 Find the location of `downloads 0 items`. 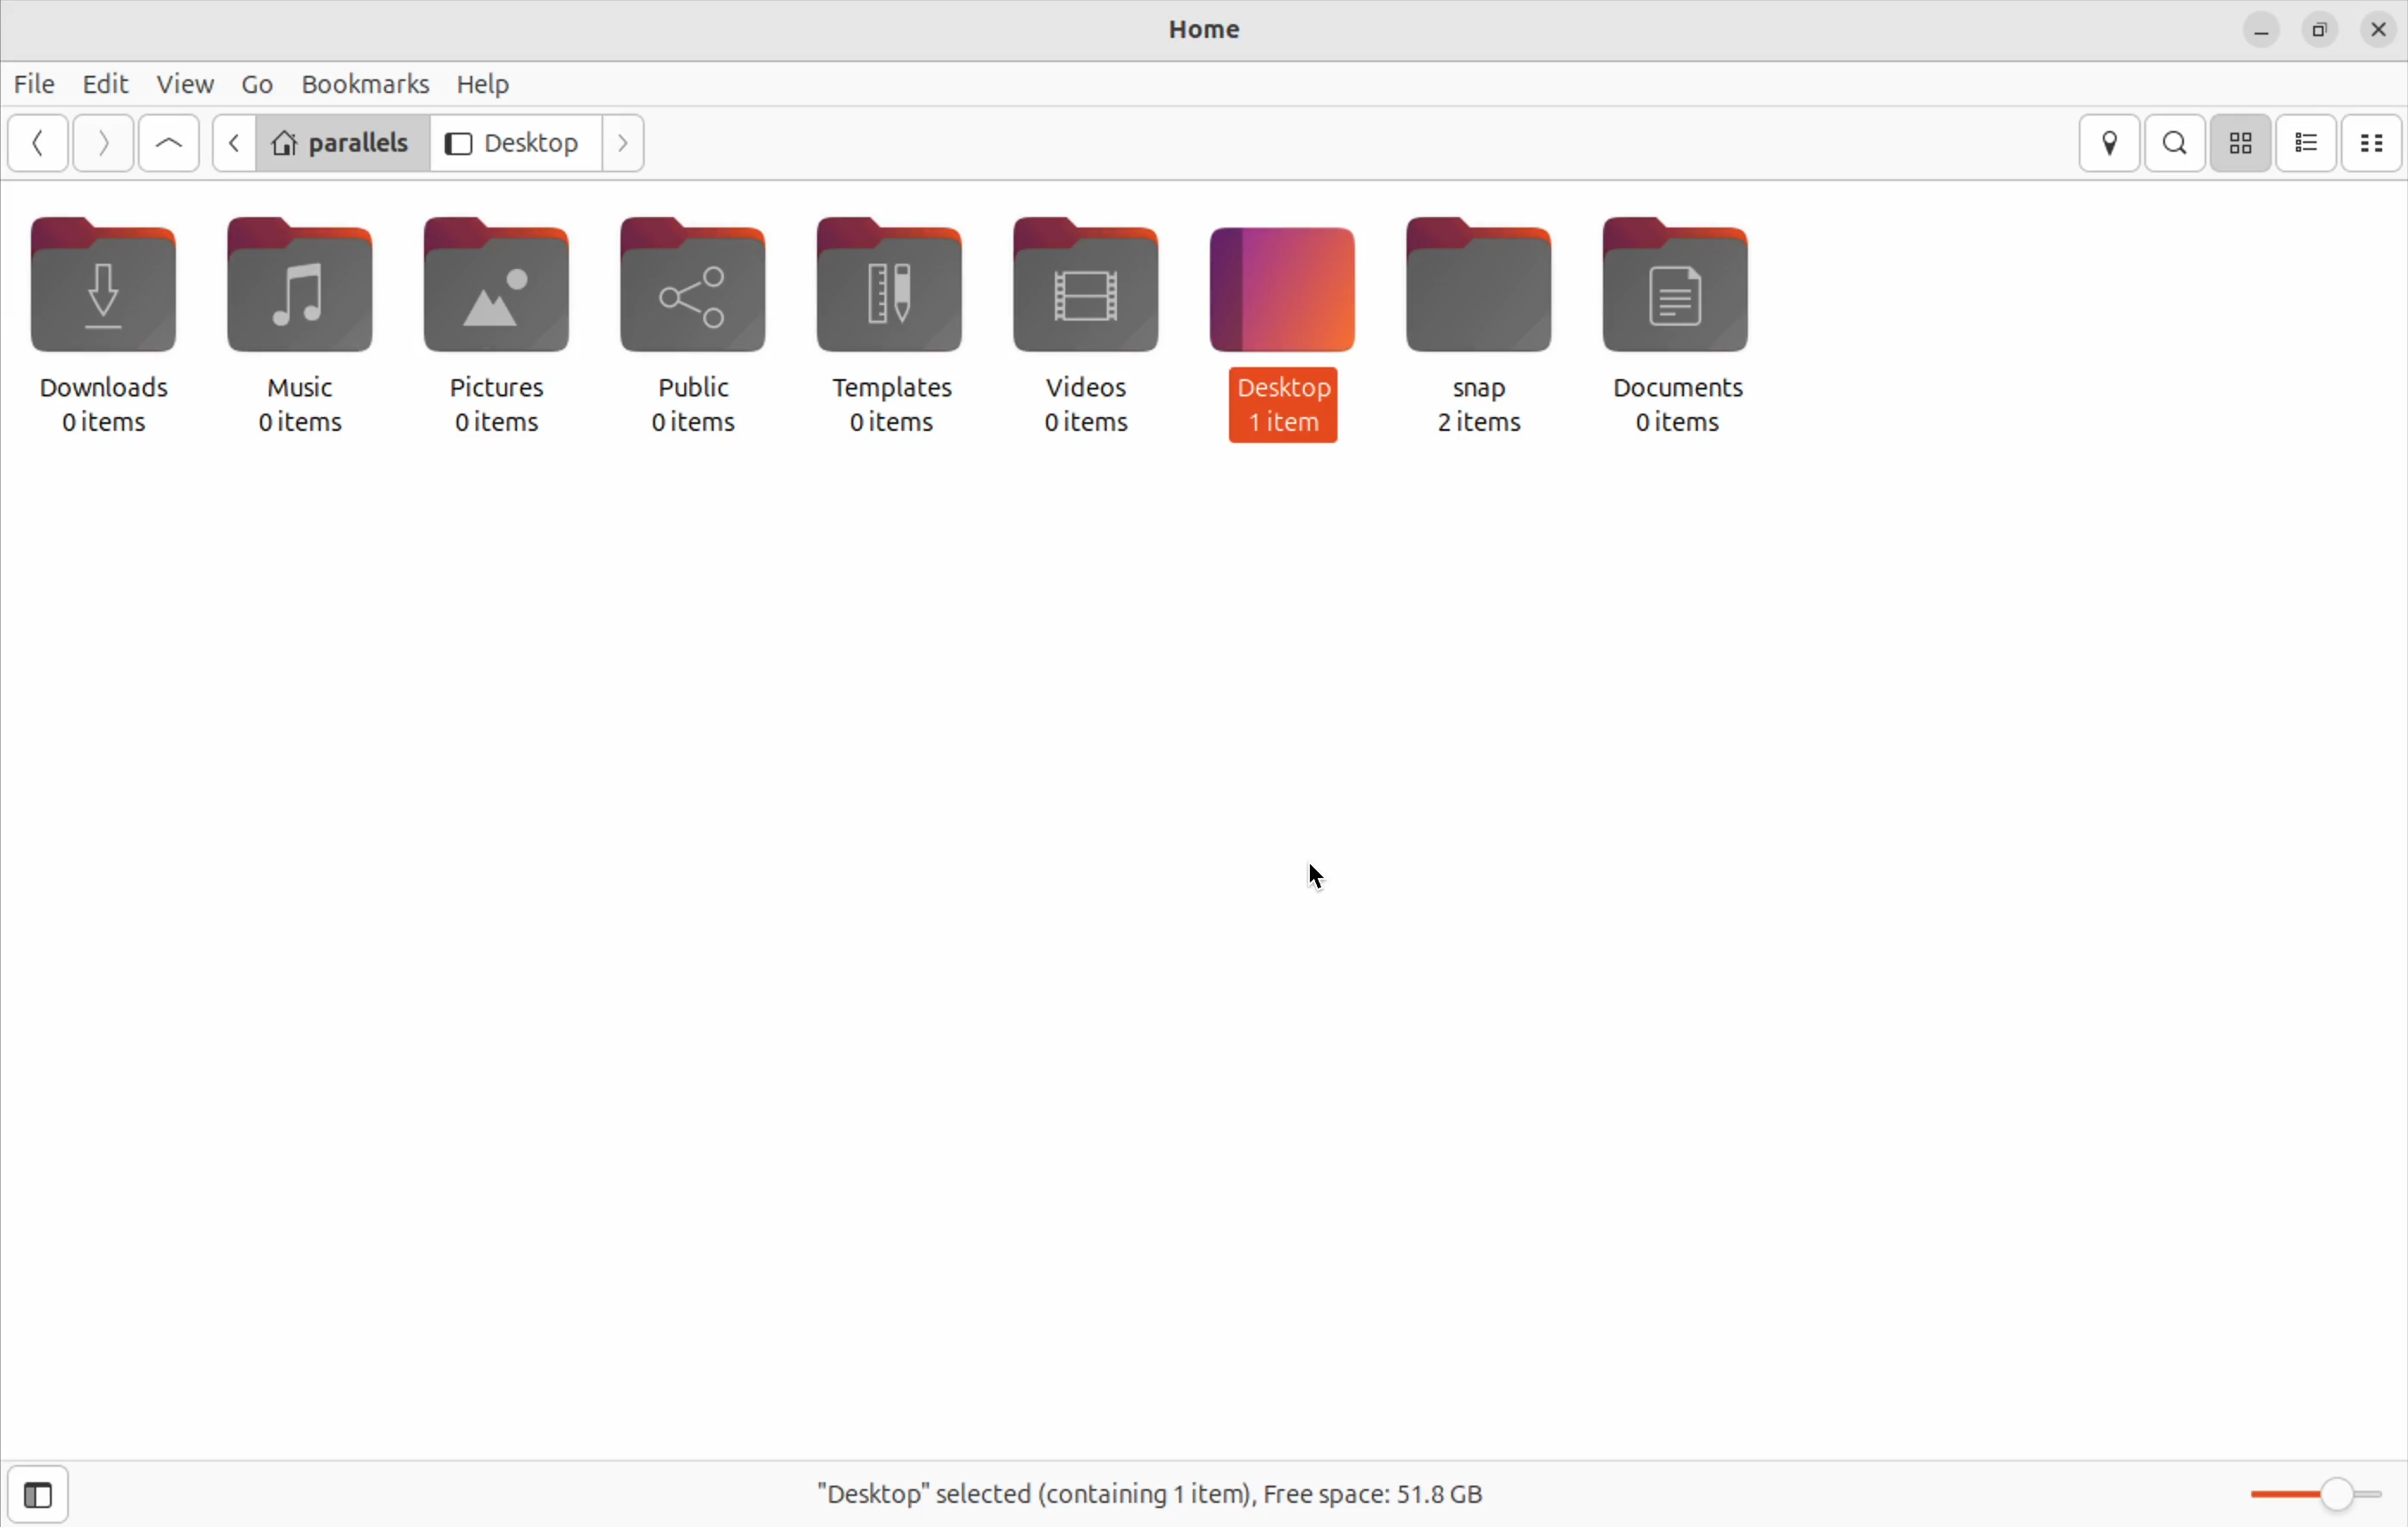

downloads 0 items is located at coordinates (115, 329).